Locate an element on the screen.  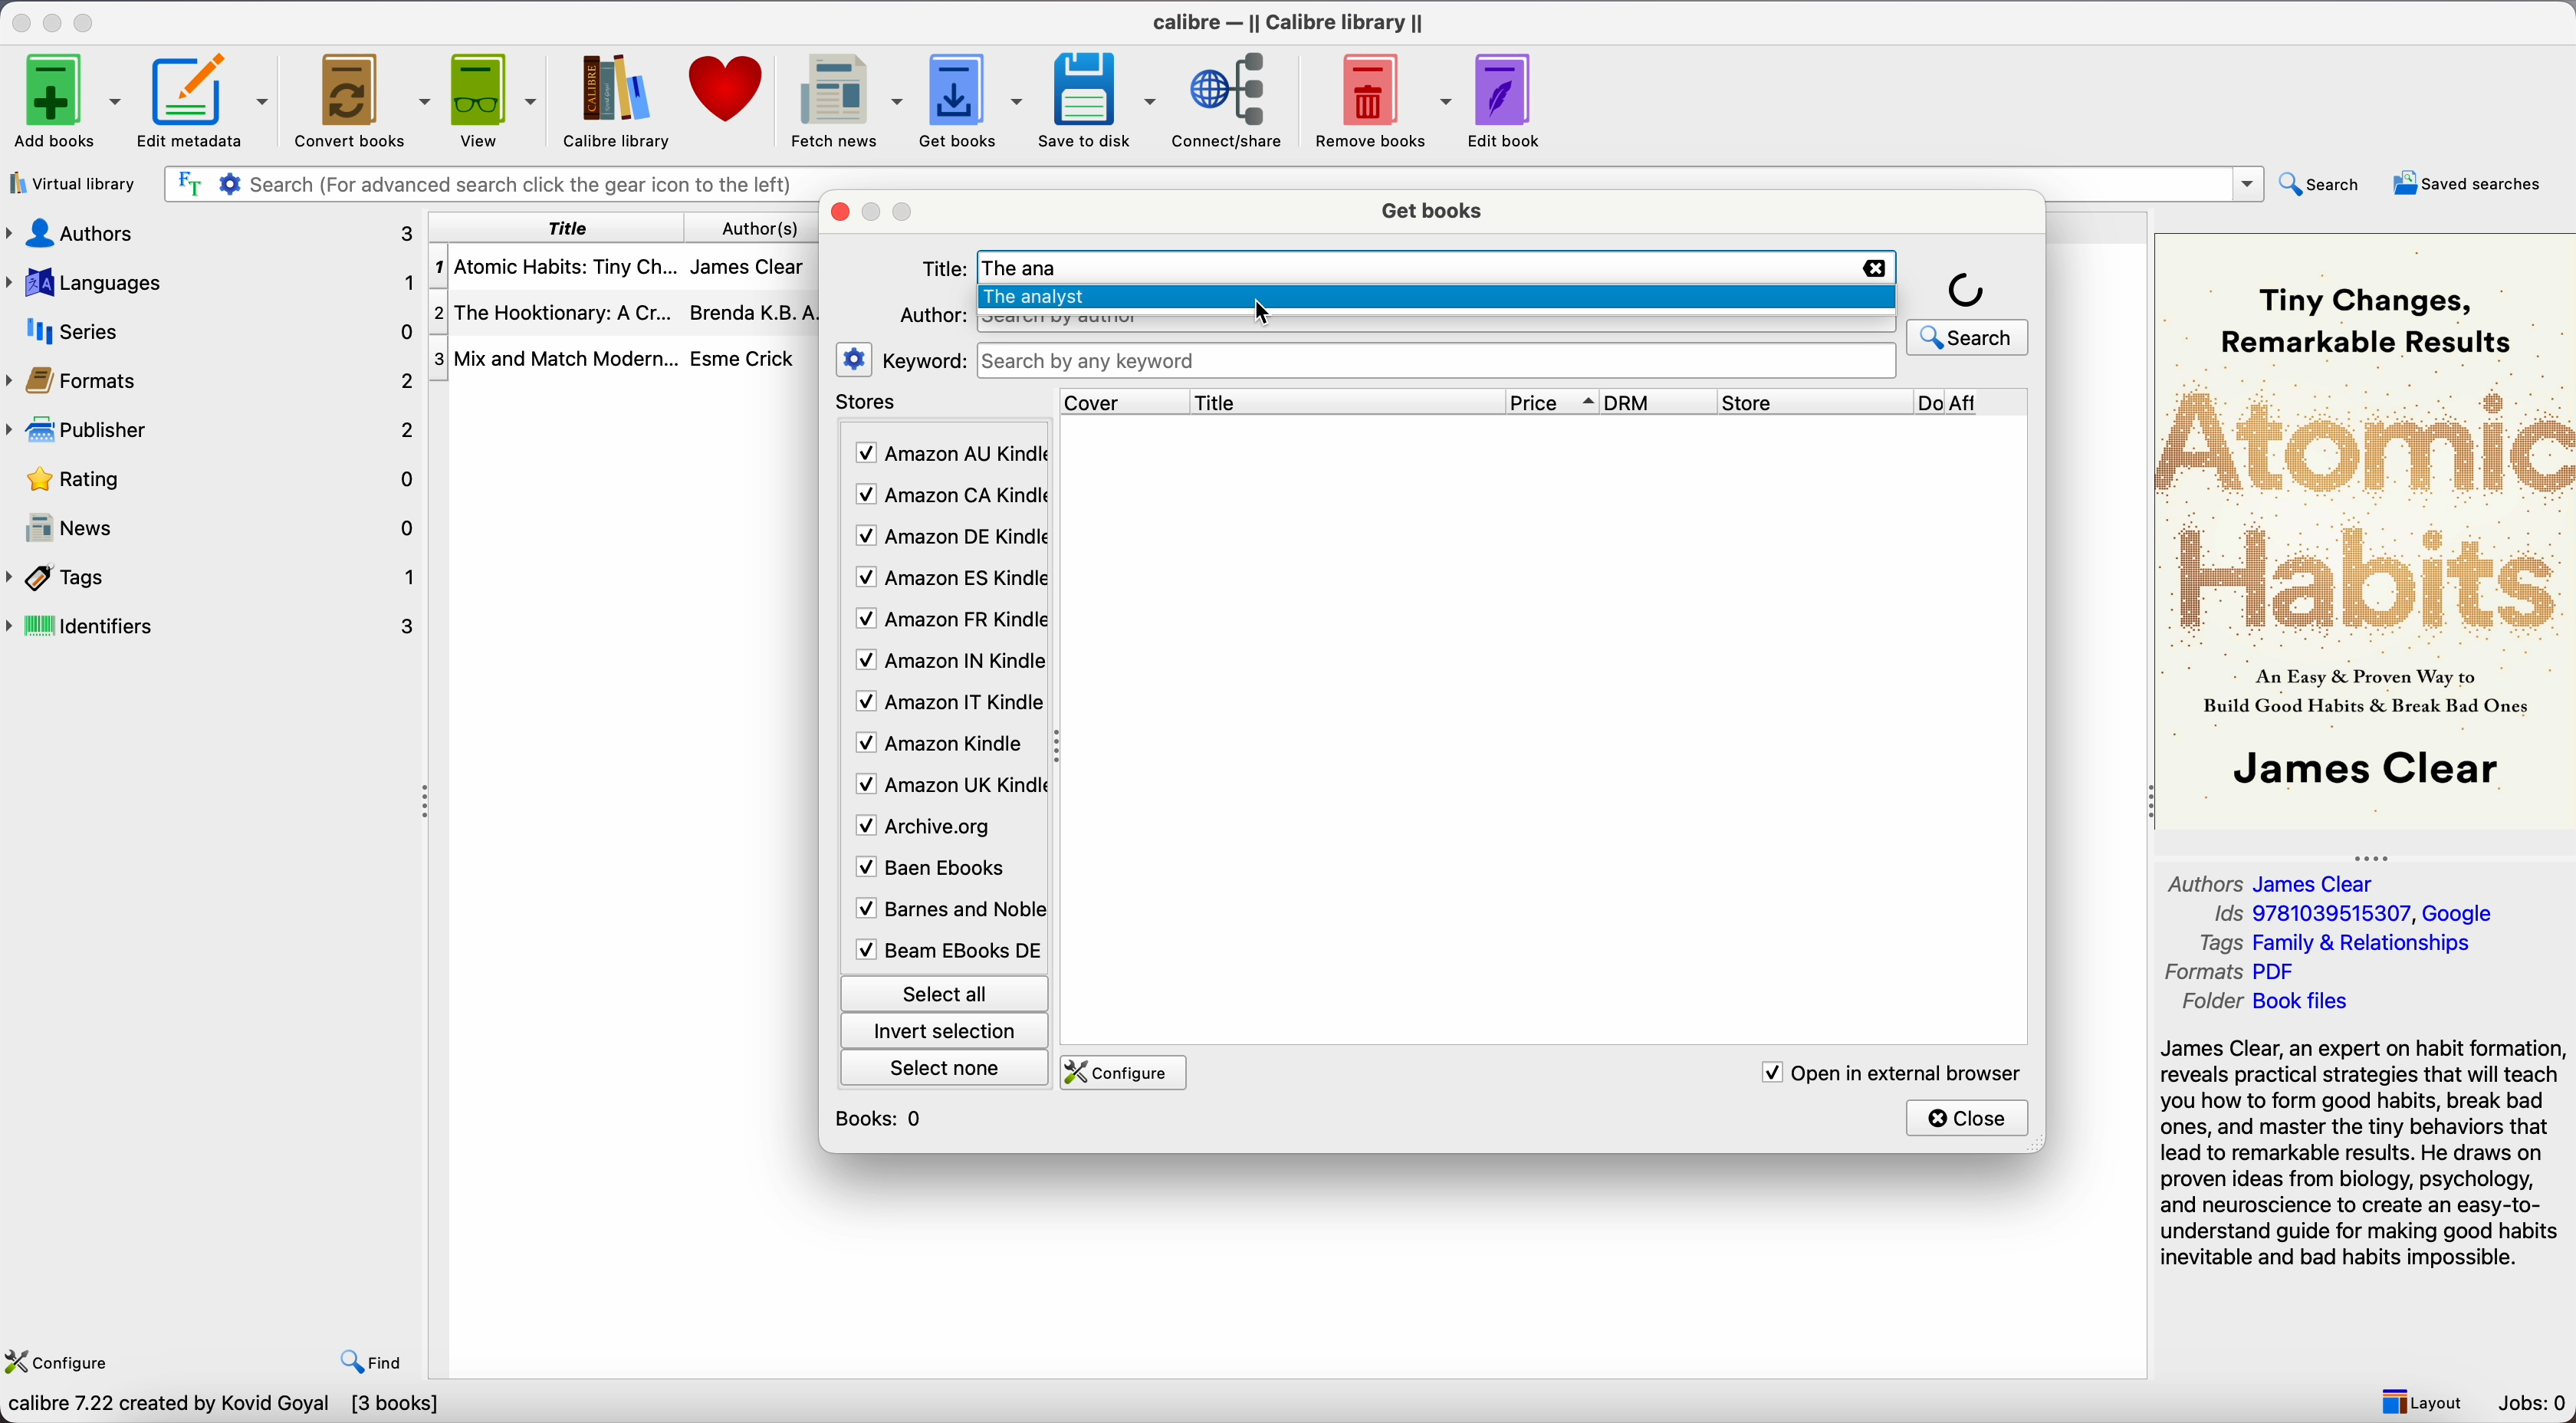
view is located at coordinates (492, 100).